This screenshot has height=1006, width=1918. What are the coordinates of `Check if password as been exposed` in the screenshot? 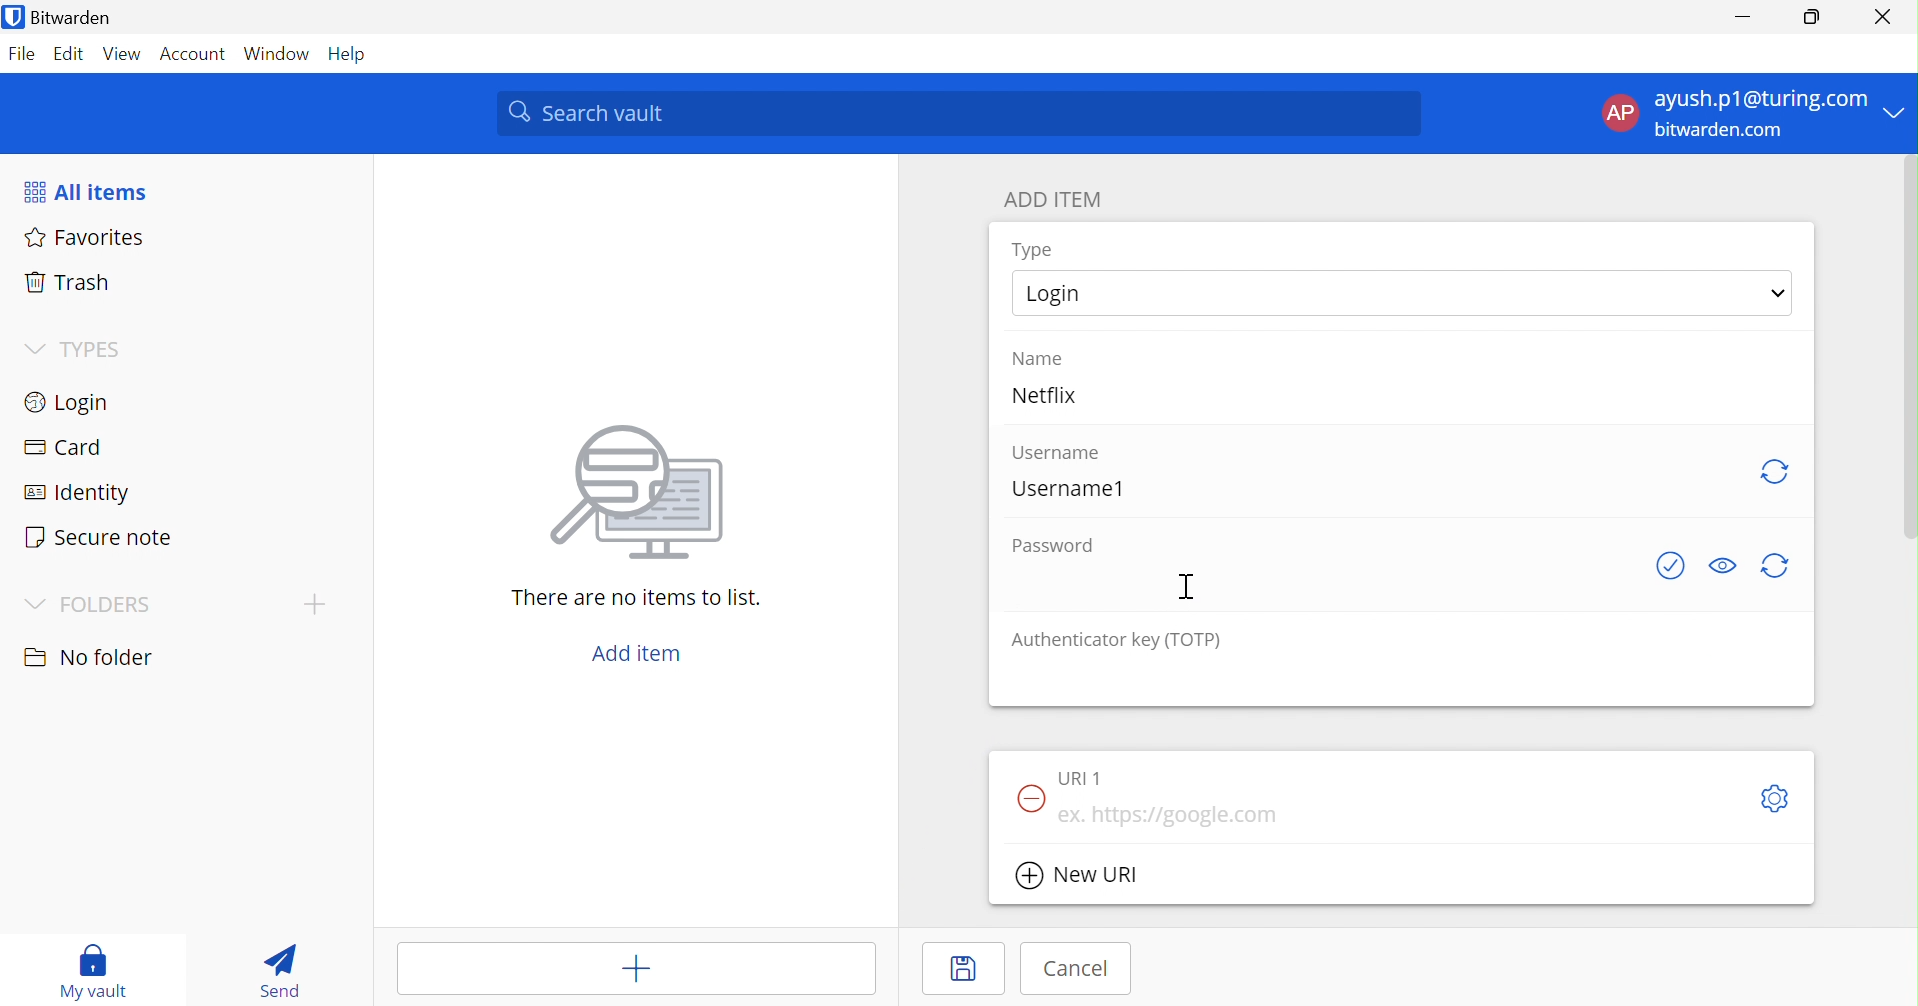 It's located at (1670, 566).